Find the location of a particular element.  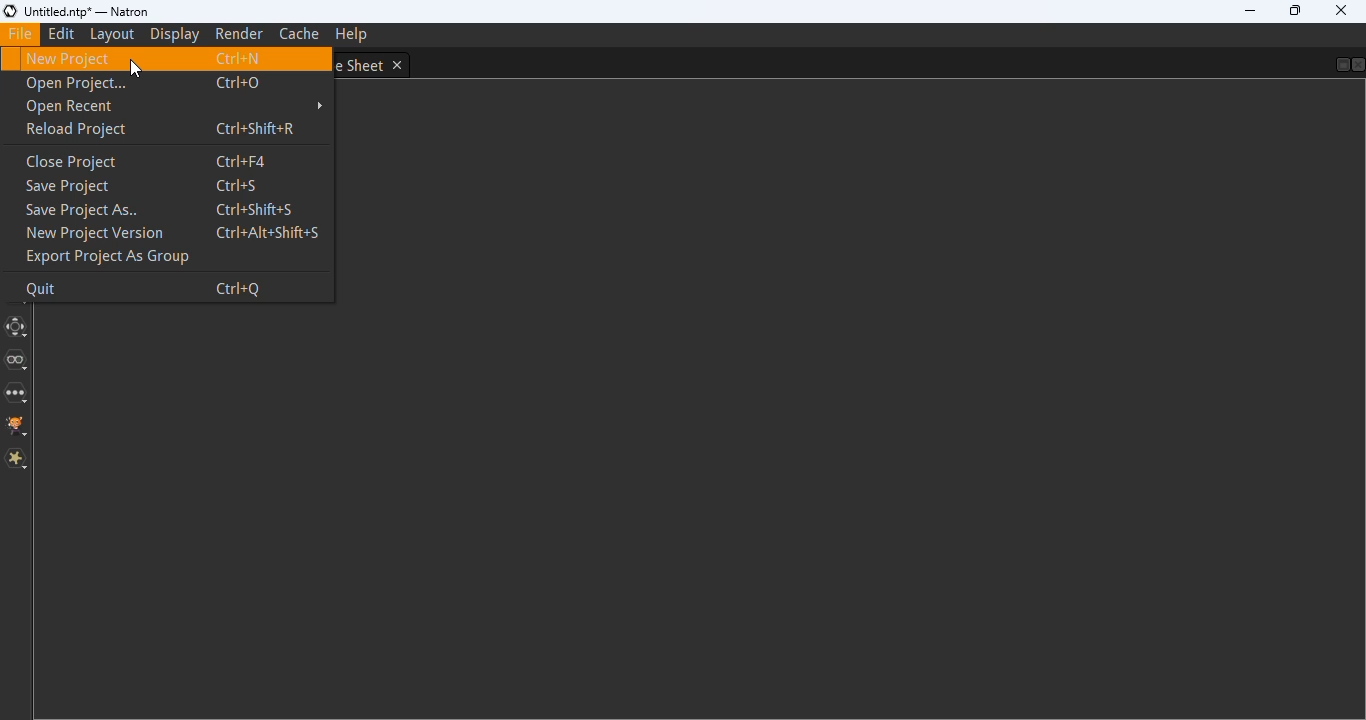

save project is located at coordinates (172, 187).